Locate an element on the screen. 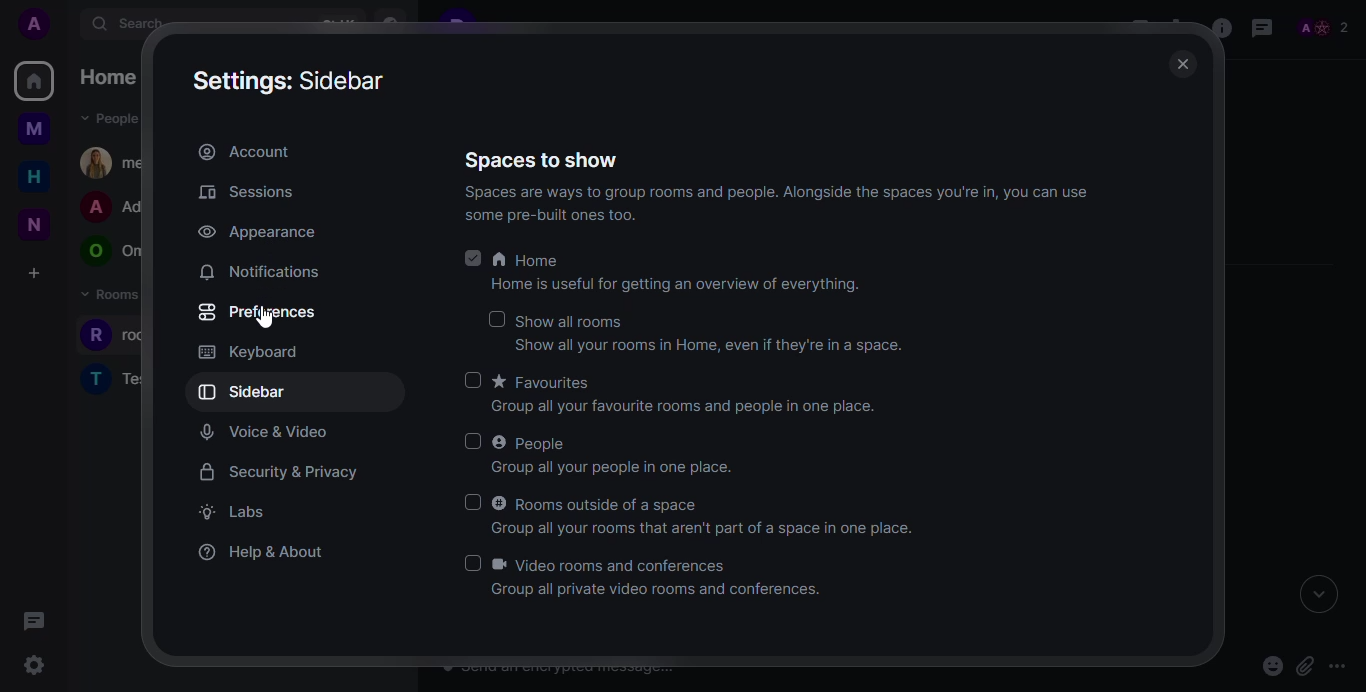  profile is located at coordinates (35, 24).